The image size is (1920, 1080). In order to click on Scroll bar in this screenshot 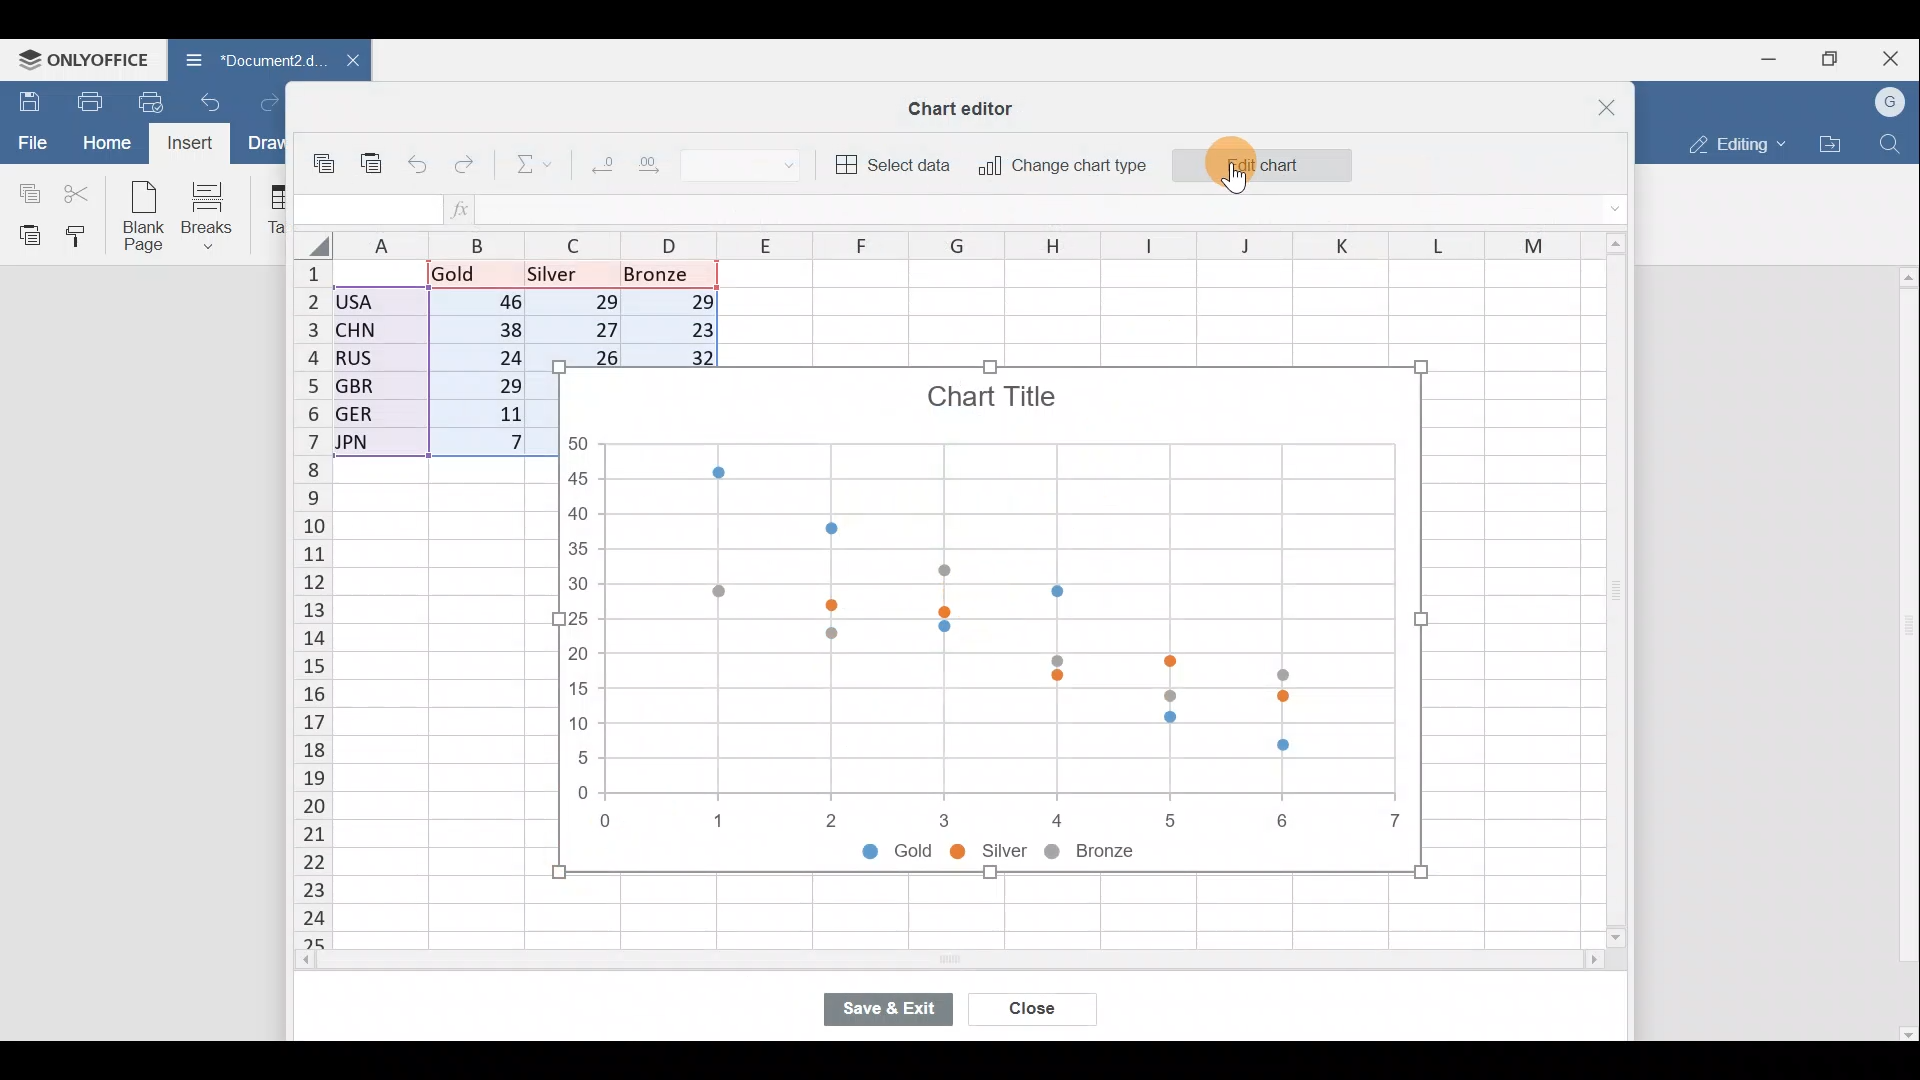, I will do `click(1904, 653)`.